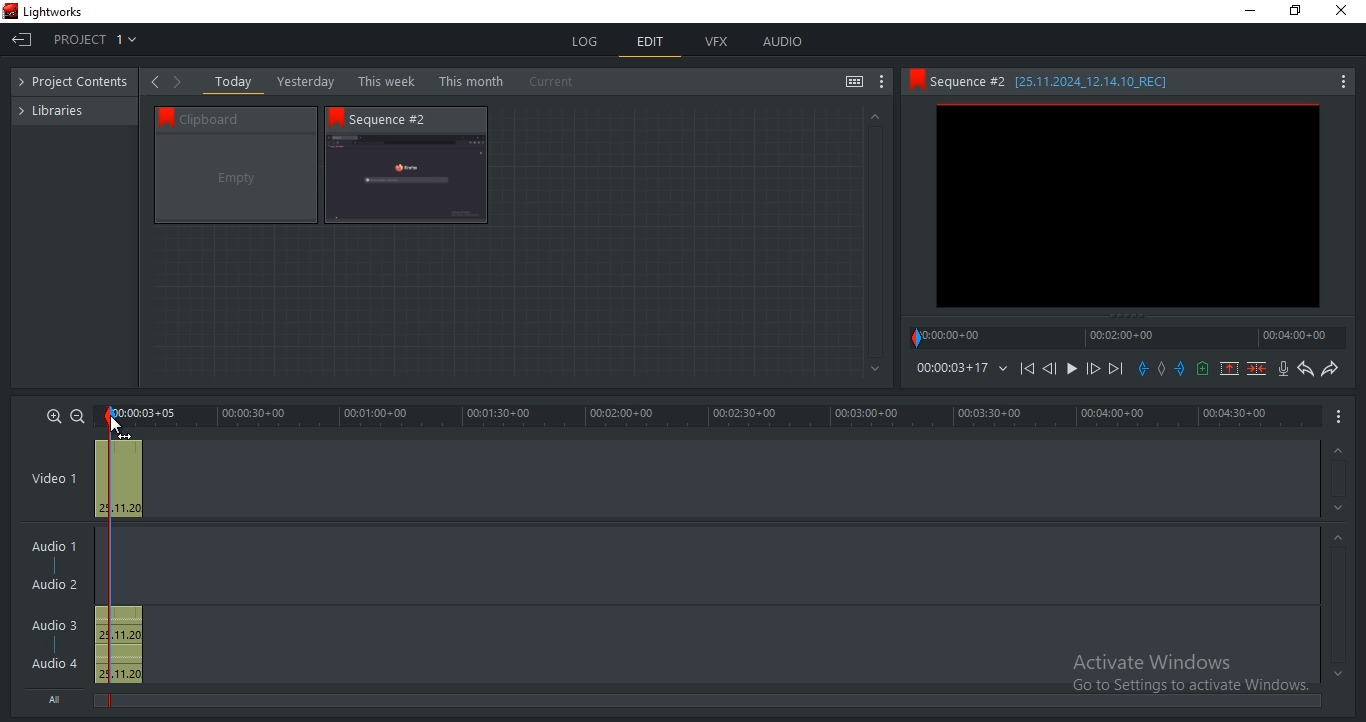 The height and width of the screenshot is (722, 1366). I want to click on Lightworks, so click(54, 12).